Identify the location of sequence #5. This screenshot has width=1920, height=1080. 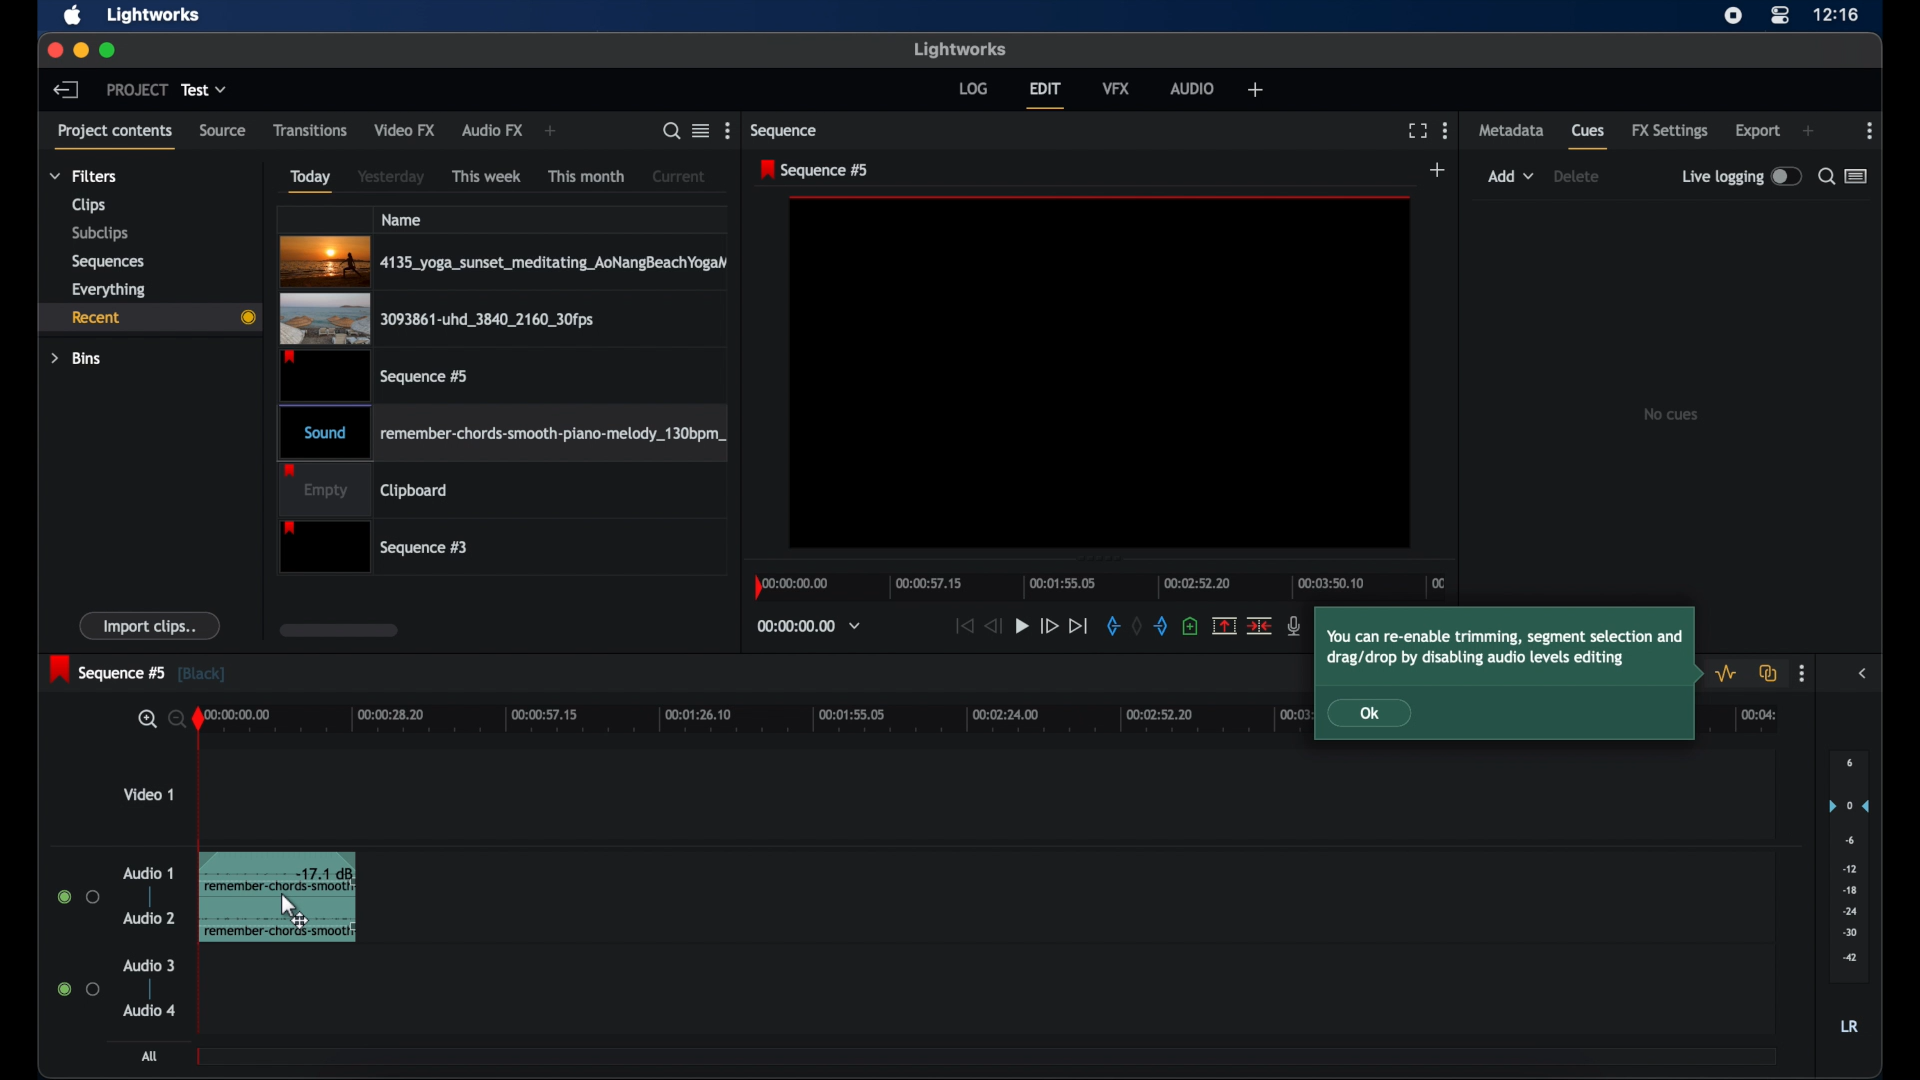
(373, 375).